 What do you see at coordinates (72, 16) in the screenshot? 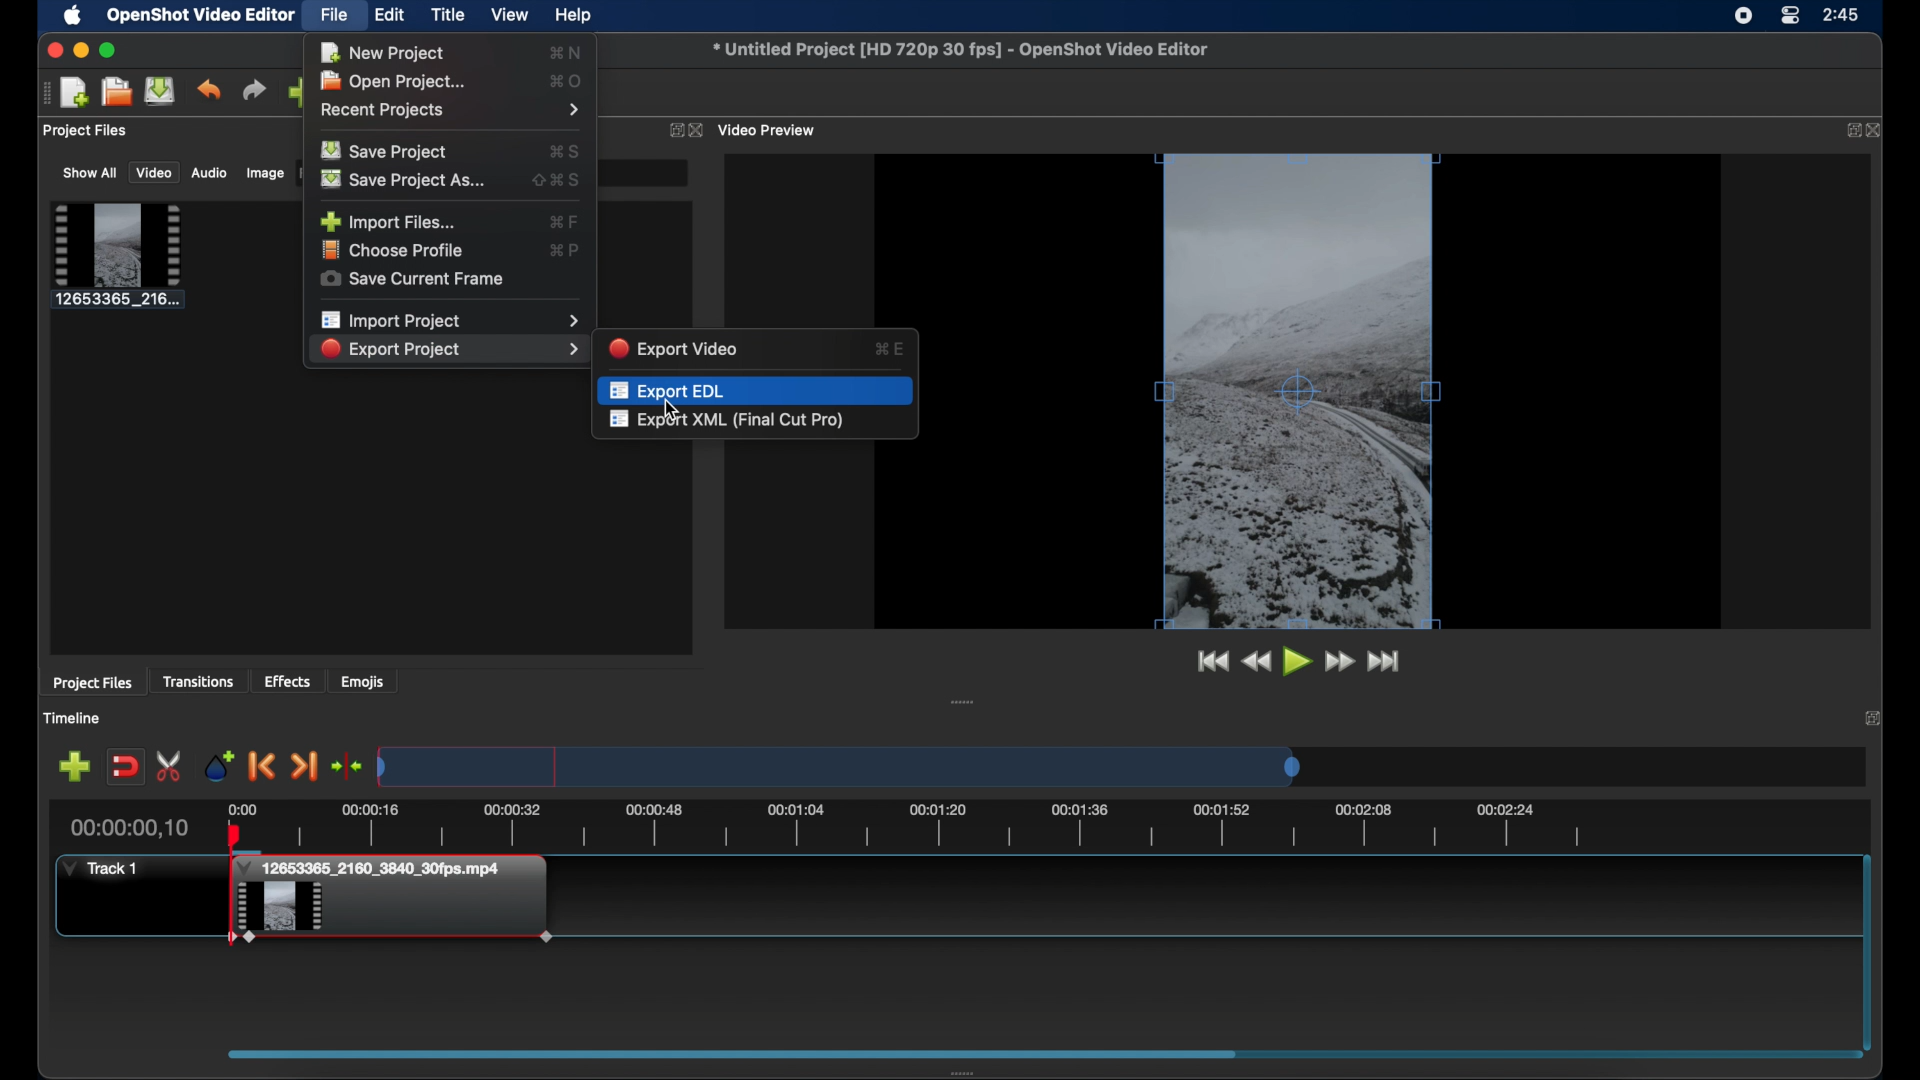
I see `apple icon` at bounding box center [72, 16].